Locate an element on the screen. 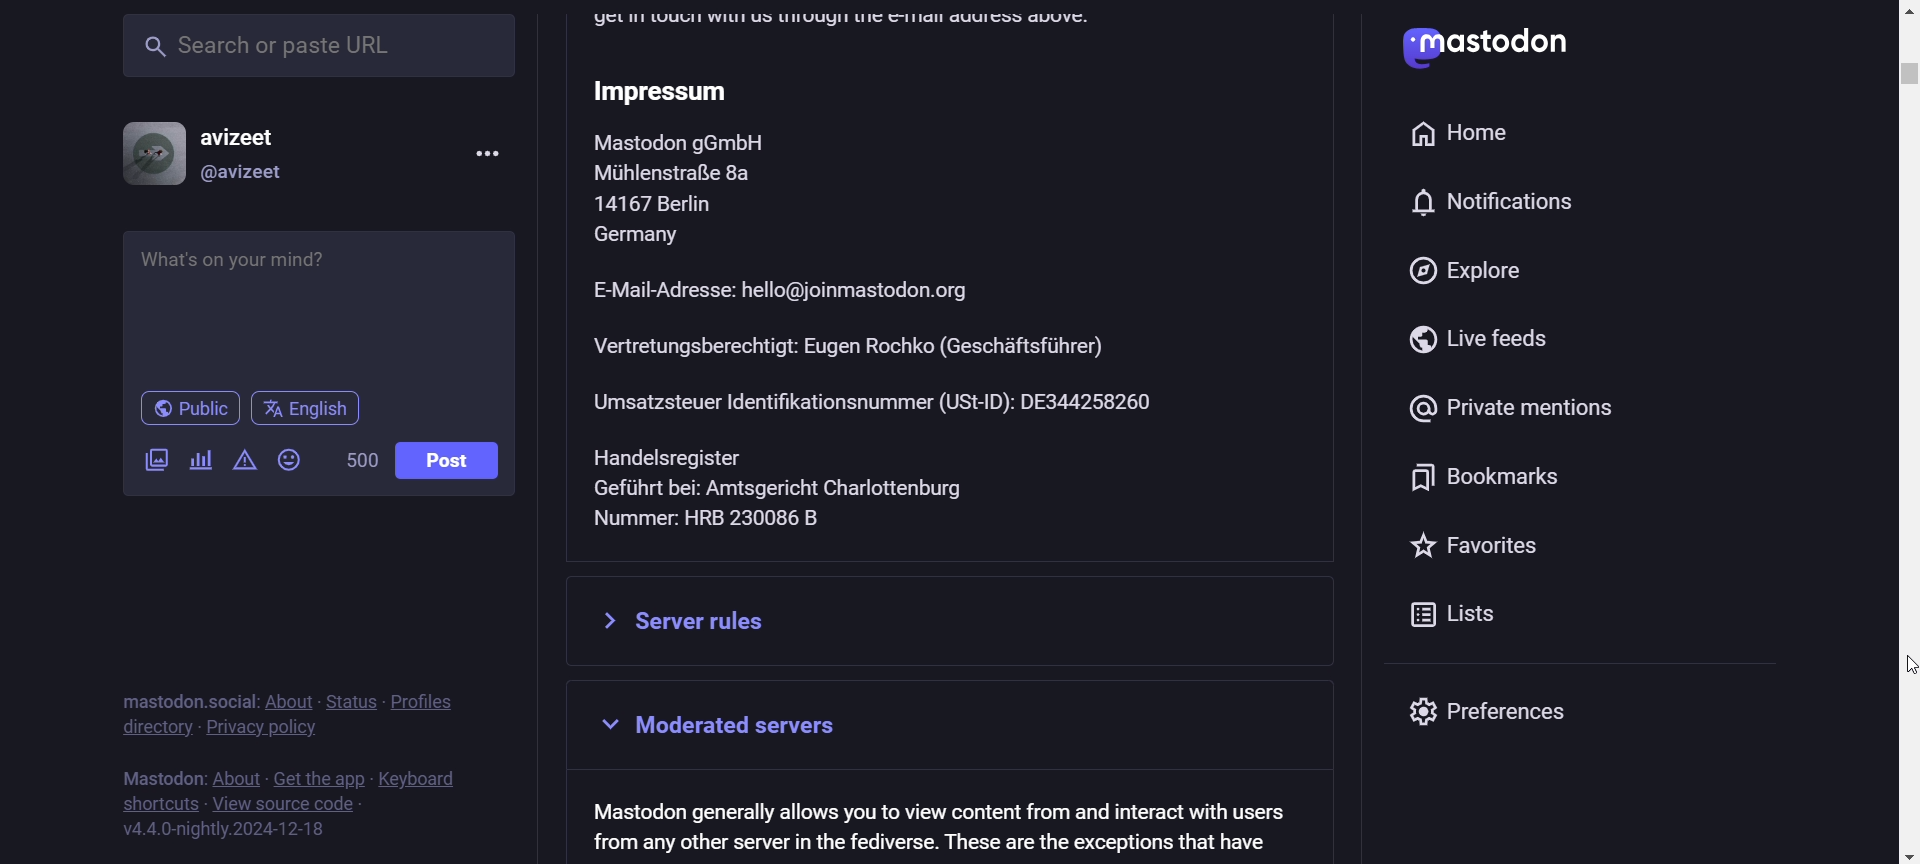  text is located at coordinates (940, 825).